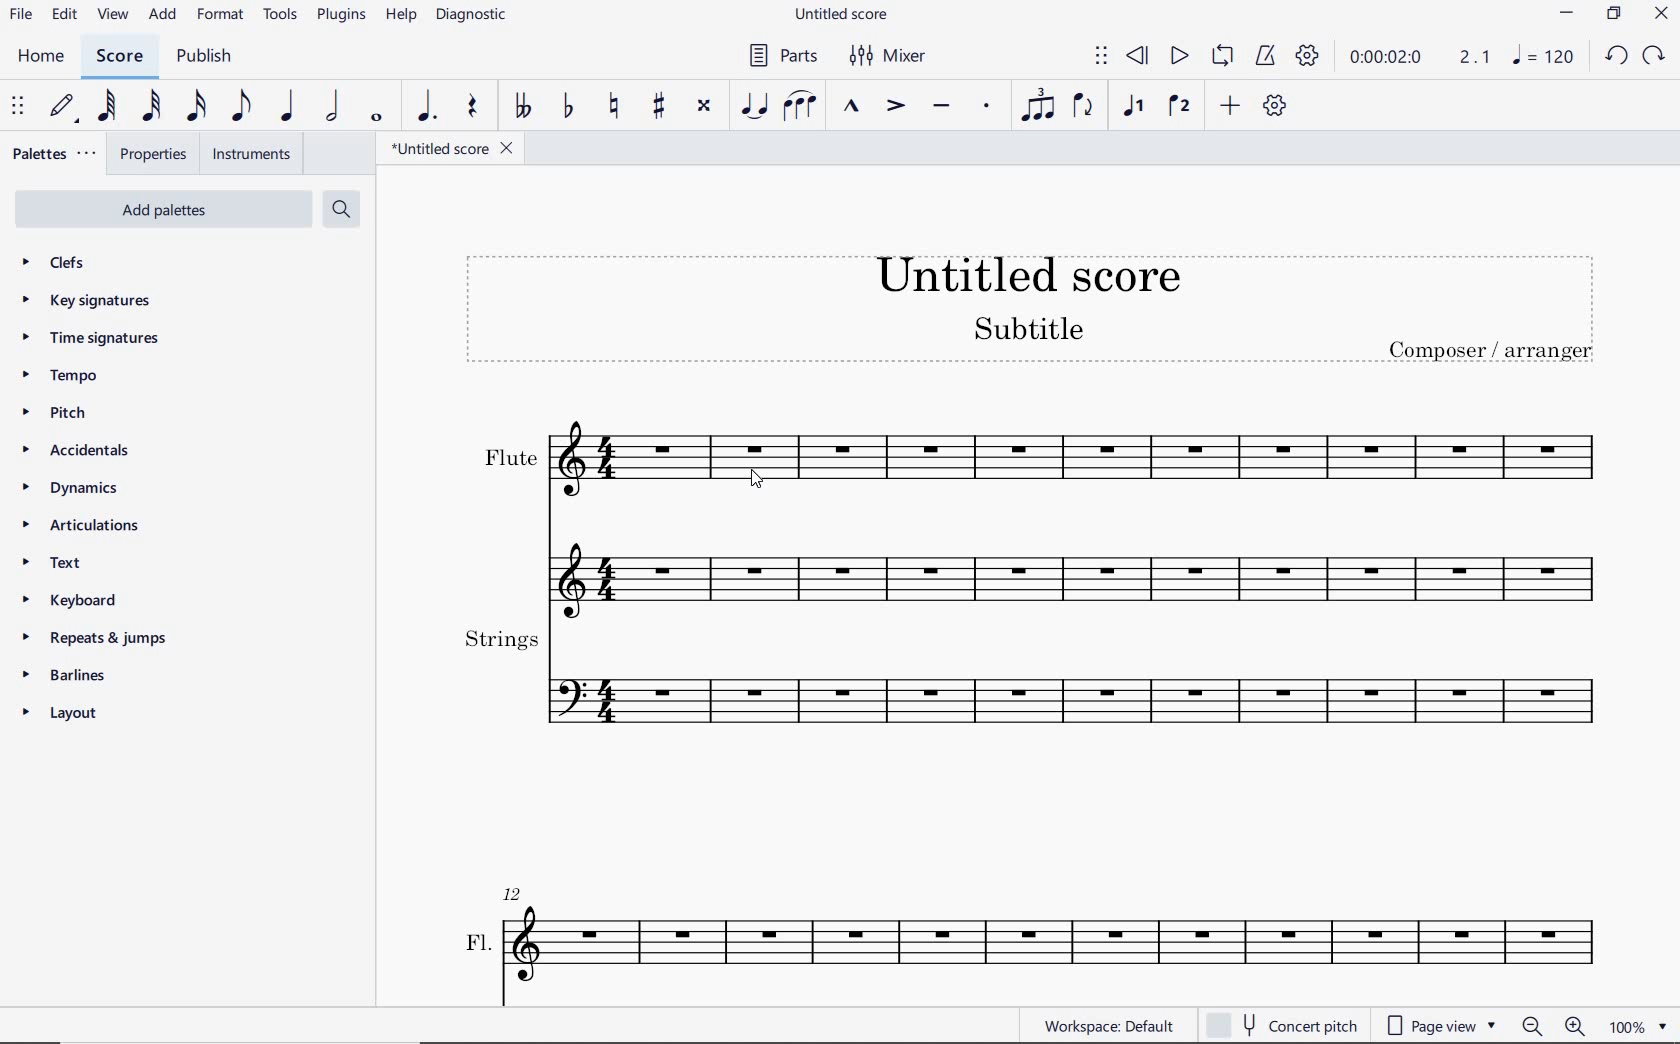 This screenshot has height=1044, width=1680. Describe the element at coordinates (890, 57) in the screenshot. I see `MIXER` at that location.